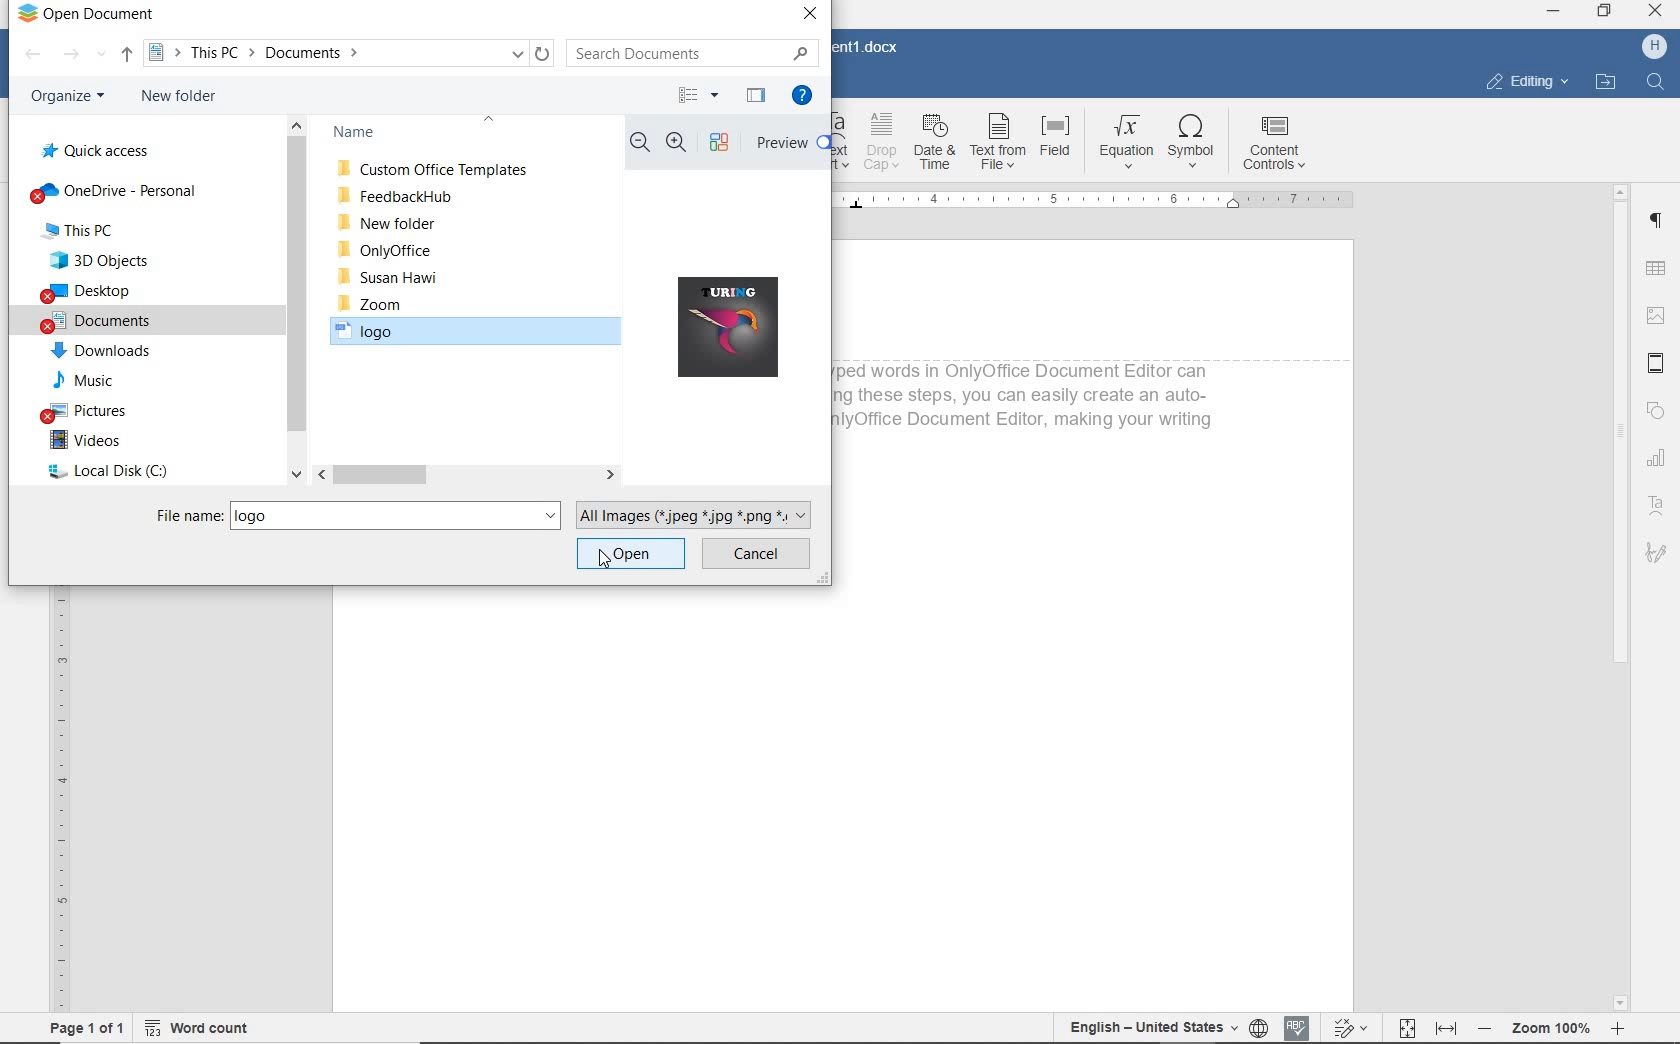 The width and height of the screenshot is (1680, 1044). What do you see at coordinates (1656, 365) in the screenshot?
I see `HEADER & FOOTER` at bounding box center [1656, 365].